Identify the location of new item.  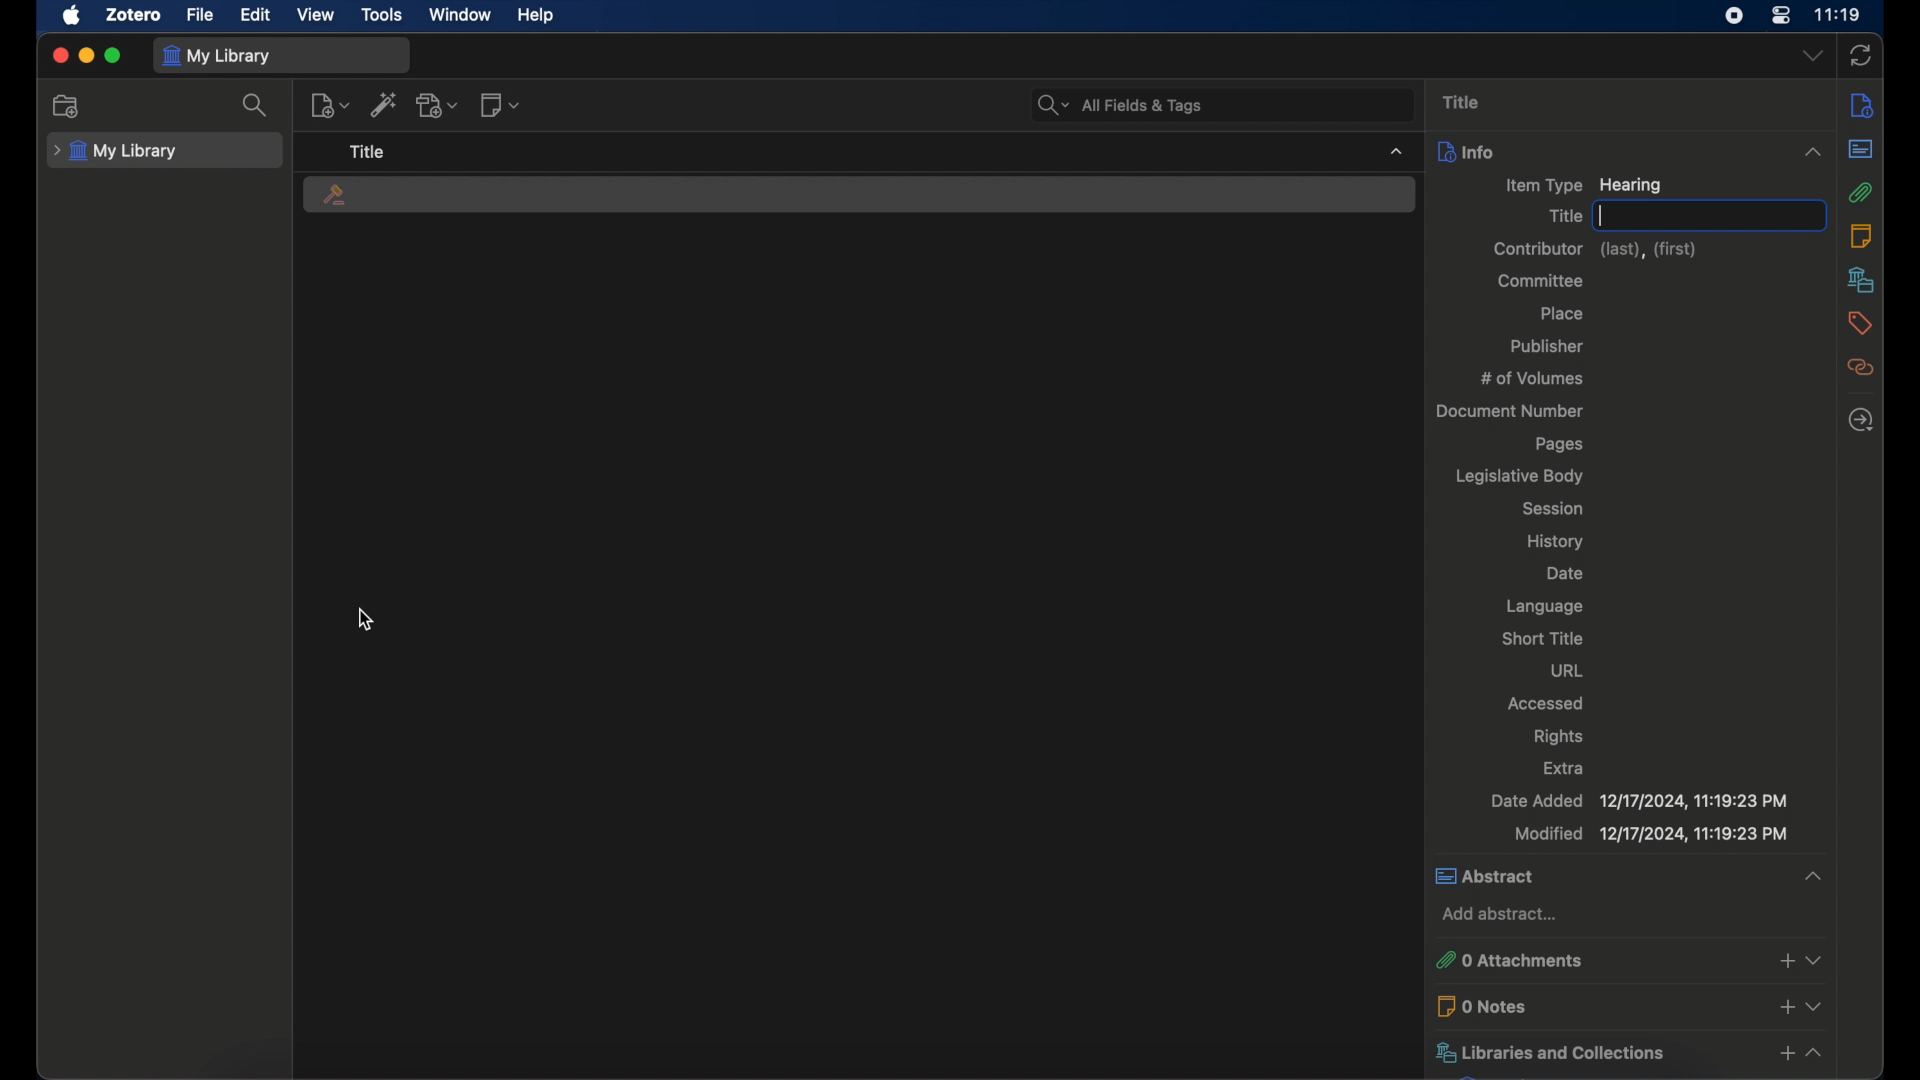
(331, 106).